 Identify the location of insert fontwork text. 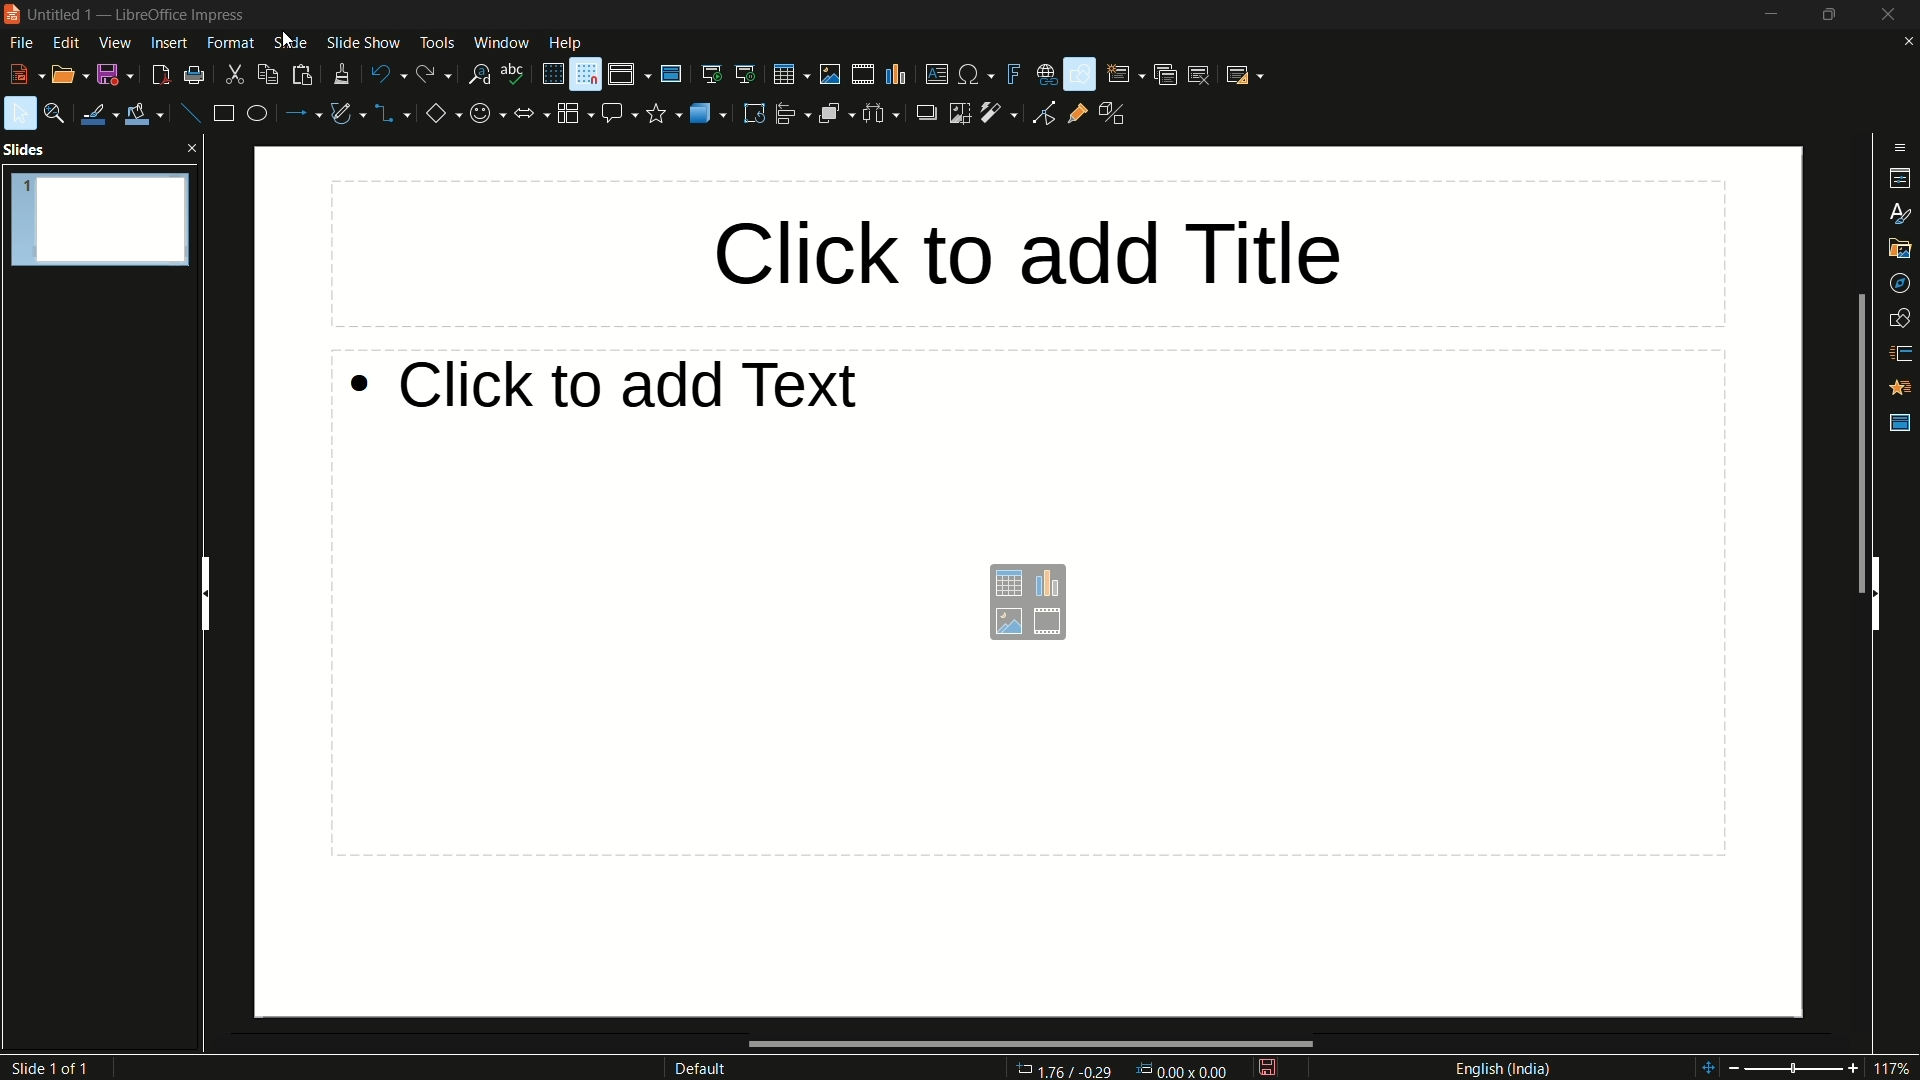
(1013, 73).